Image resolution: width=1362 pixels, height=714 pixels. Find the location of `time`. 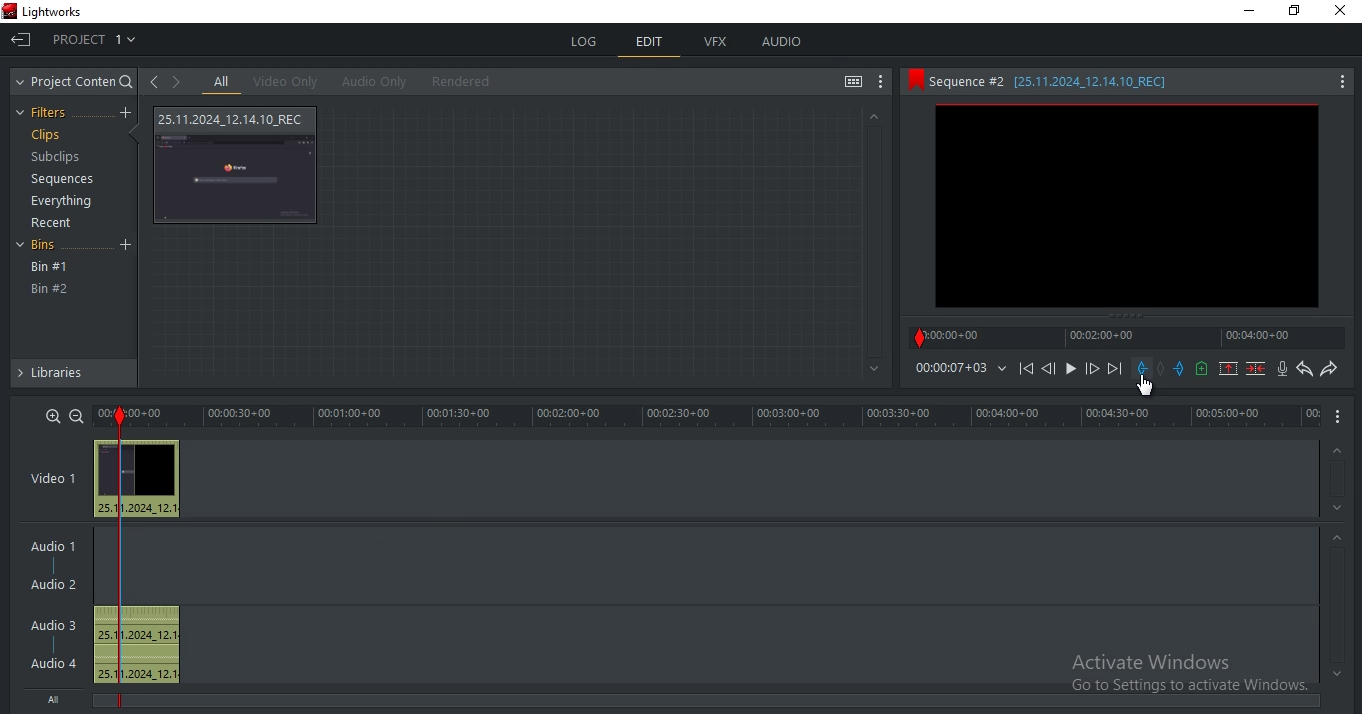

time is located at coordinates (958, 368).